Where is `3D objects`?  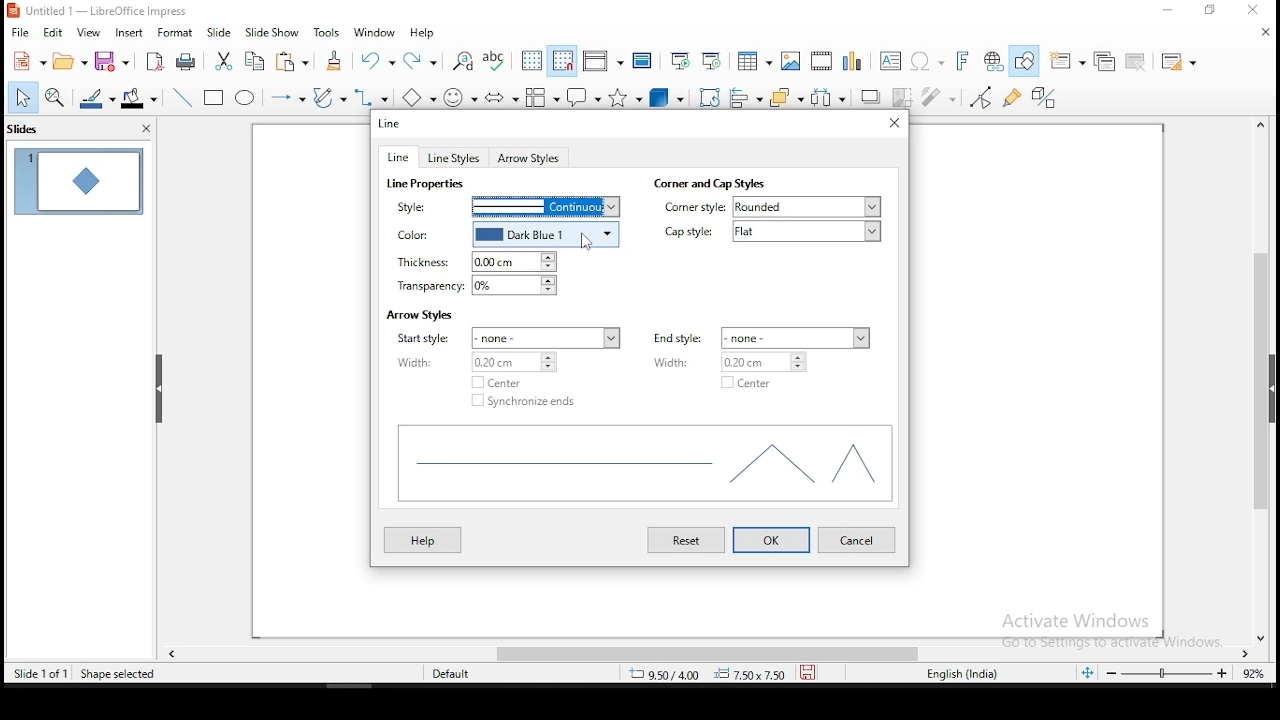
3D objects is located at coordinates (668, 96).